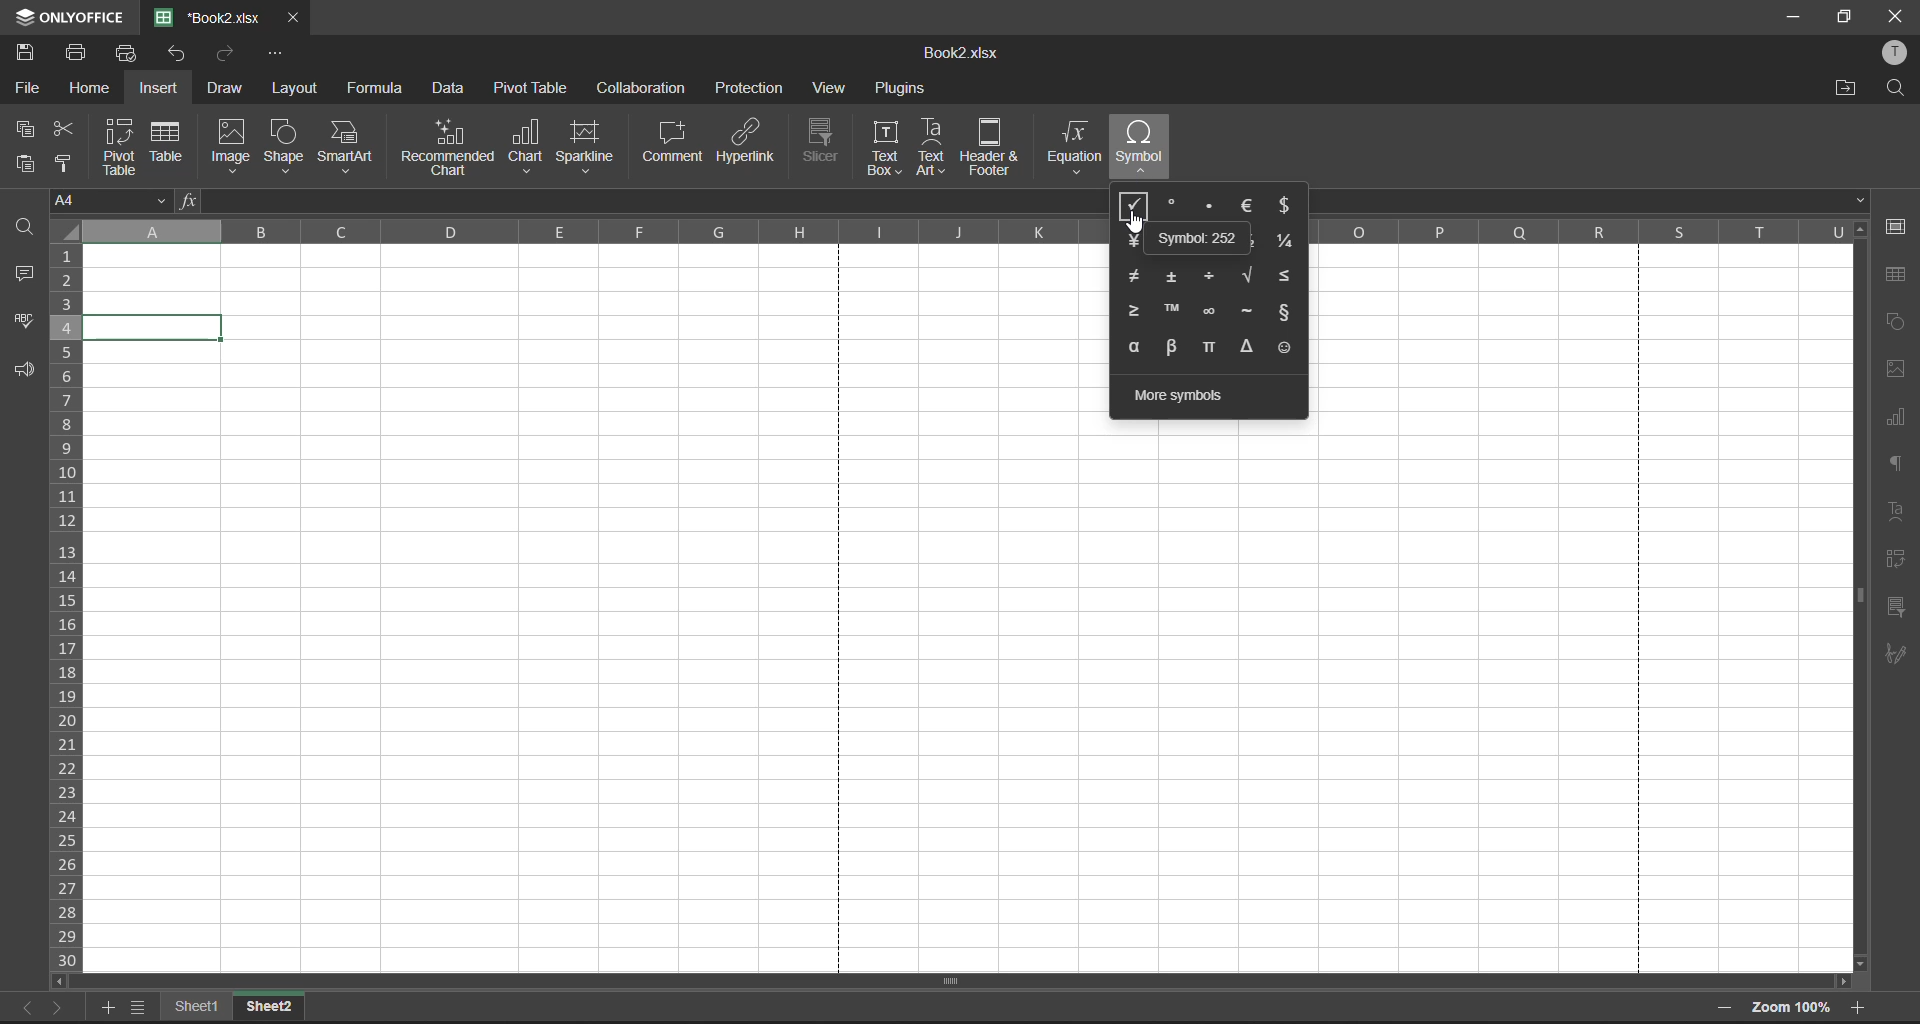  I want to click on zoom in, so click(1859, 1004).